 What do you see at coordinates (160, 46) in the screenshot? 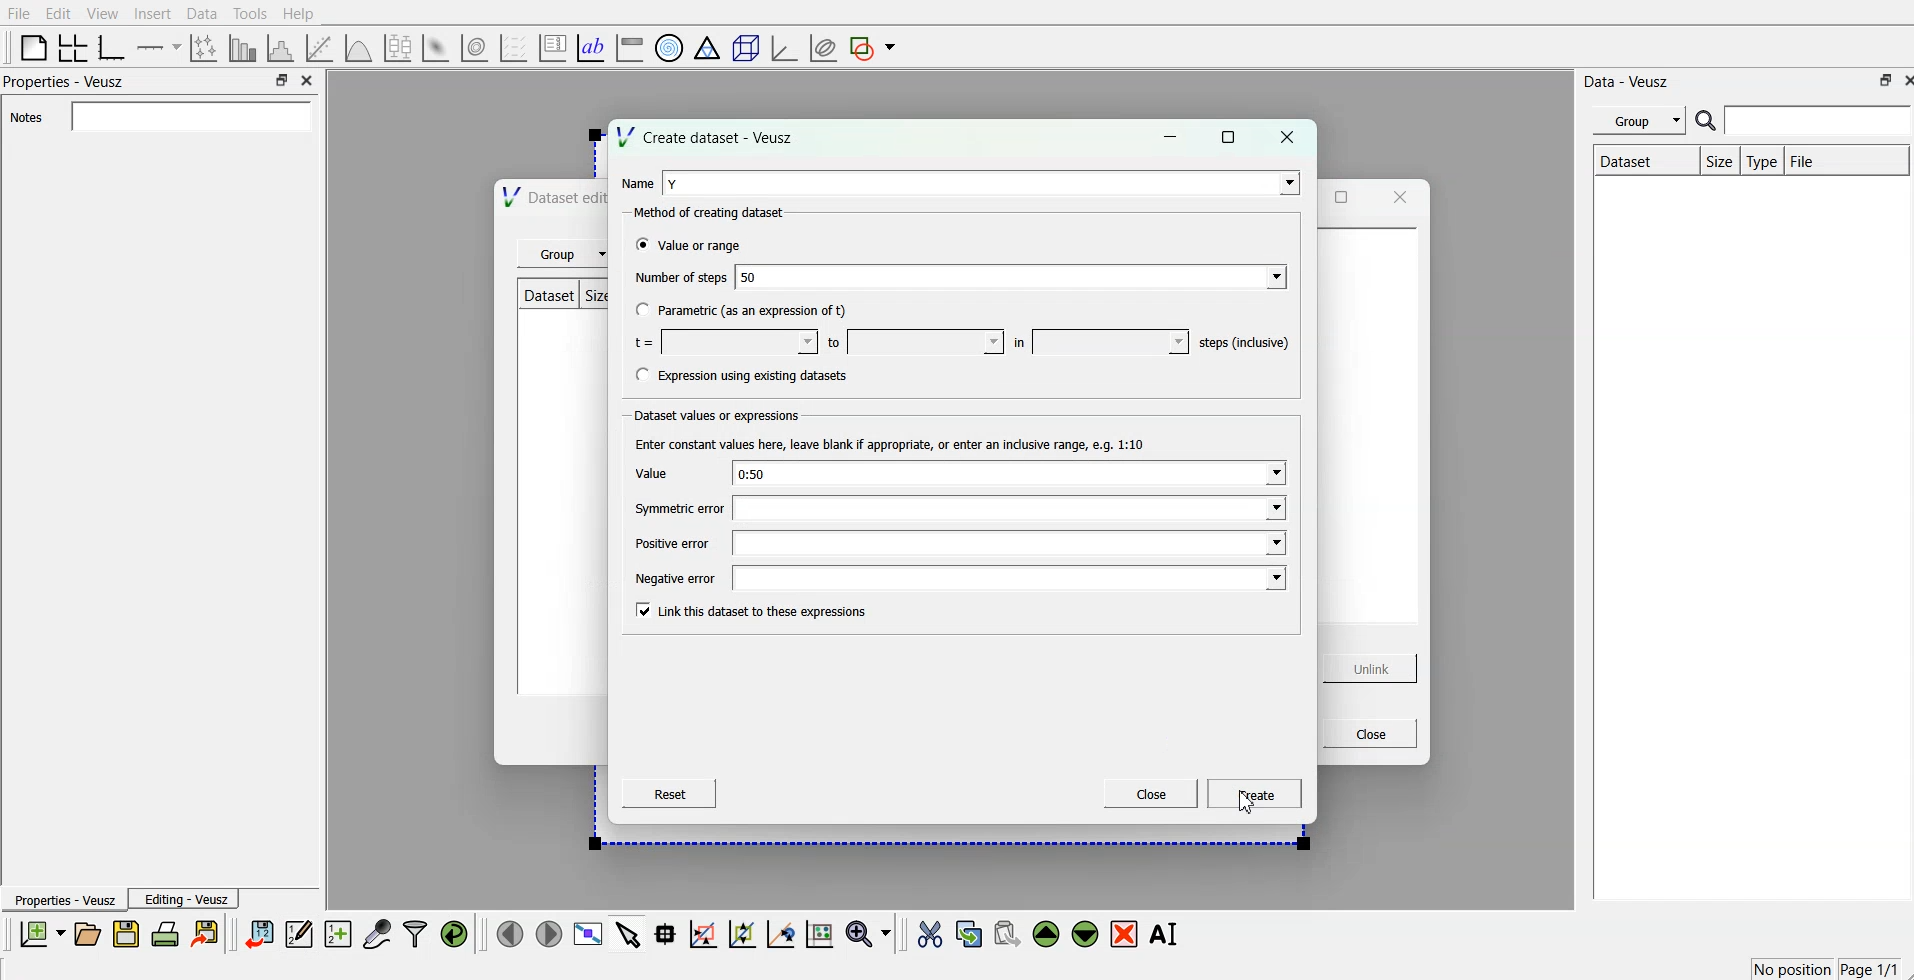
I see `Add an axis` at bounding box center [160, 46].